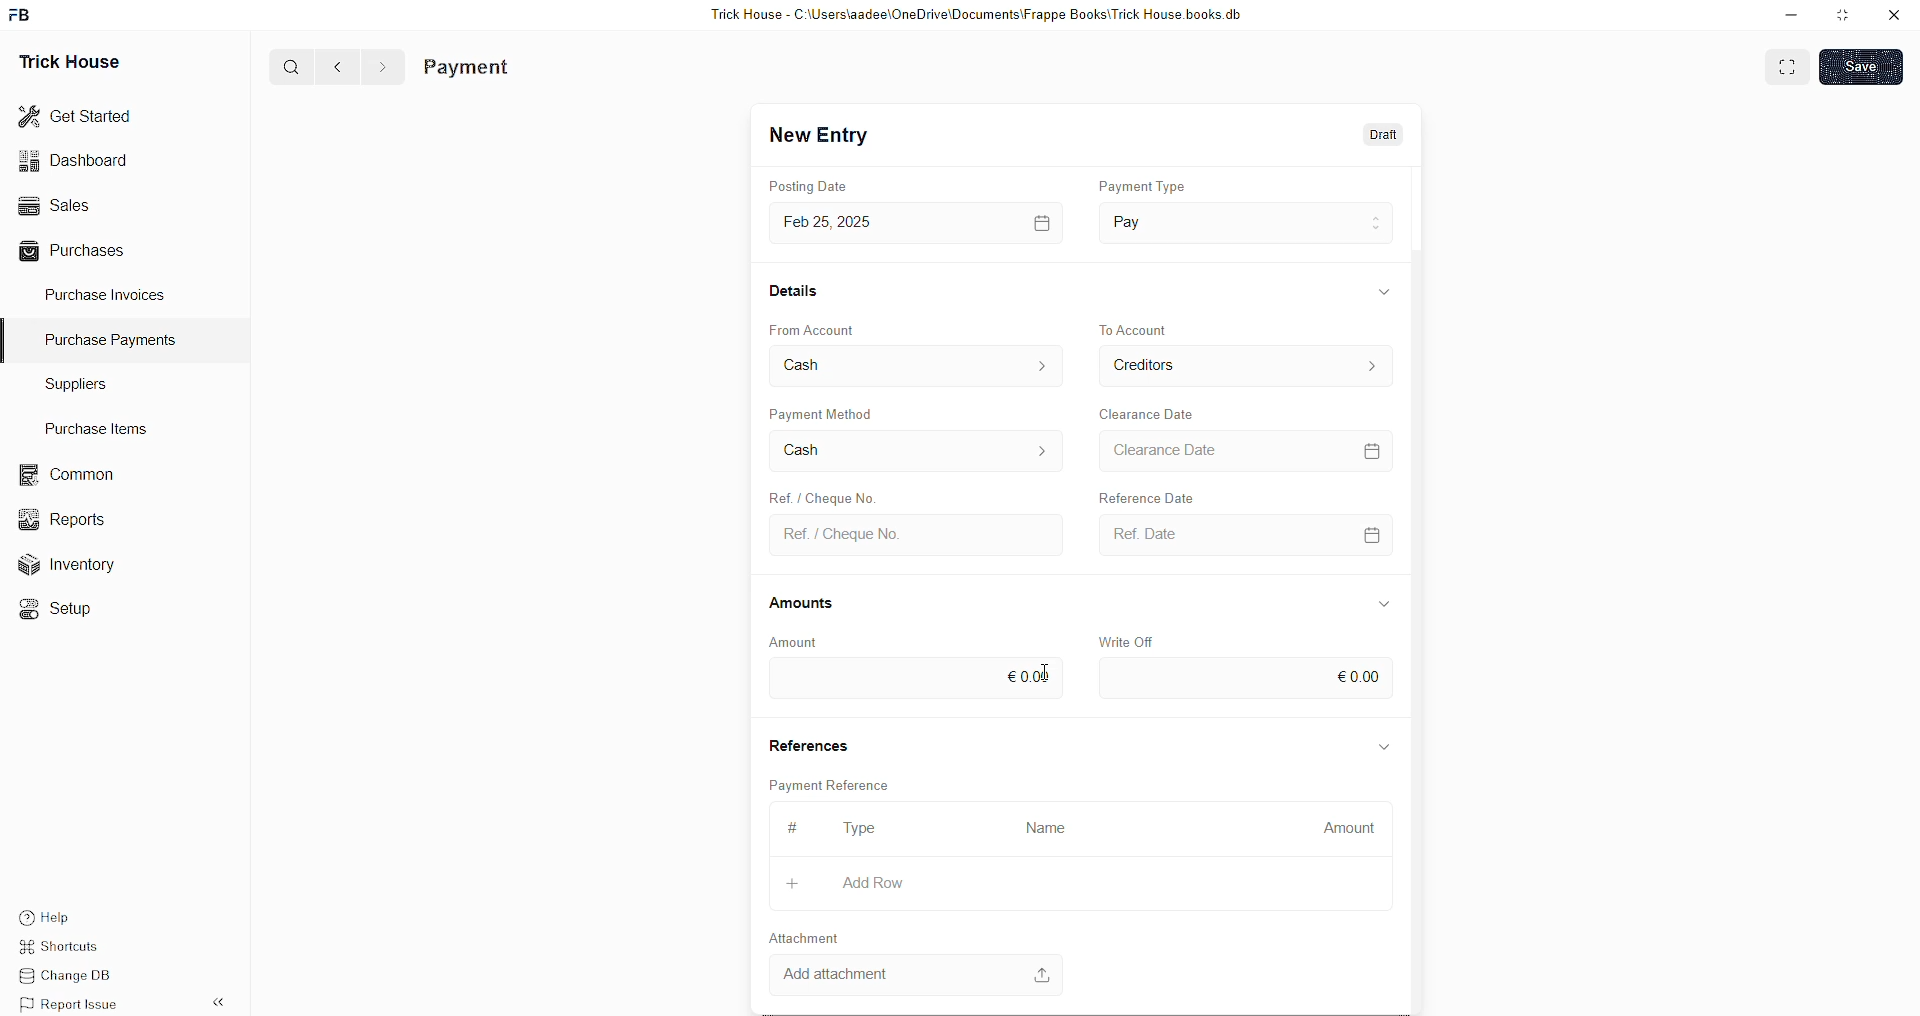 This screenshot has width=1920, height=1016. I want to click on Name, so click(1037, 825).